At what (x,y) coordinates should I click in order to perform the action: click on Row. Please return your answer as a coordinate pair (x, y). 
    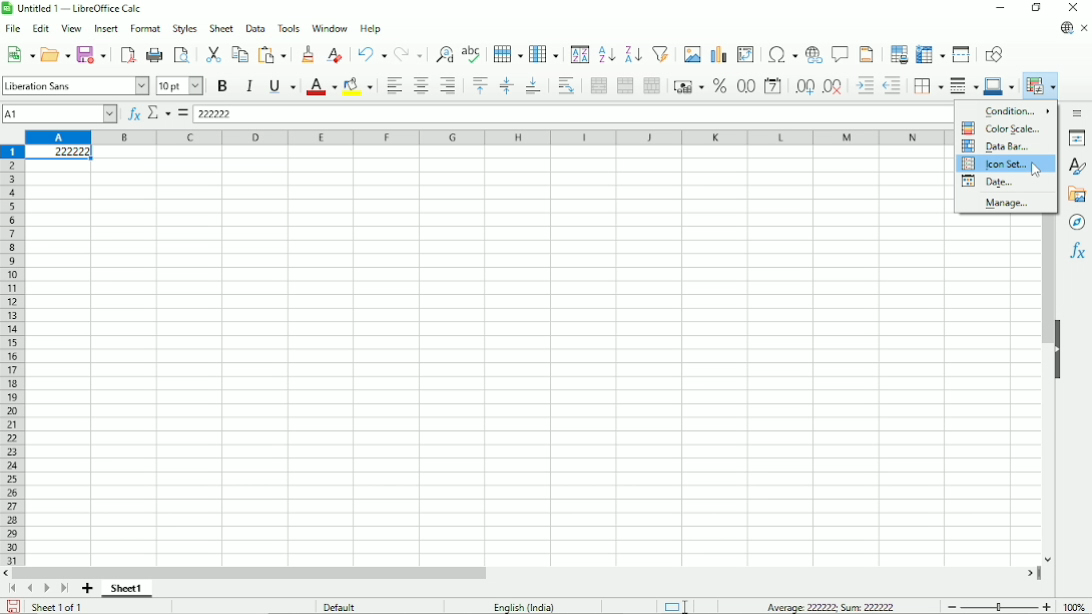
    Looking at the image, I should click on (507, 52).